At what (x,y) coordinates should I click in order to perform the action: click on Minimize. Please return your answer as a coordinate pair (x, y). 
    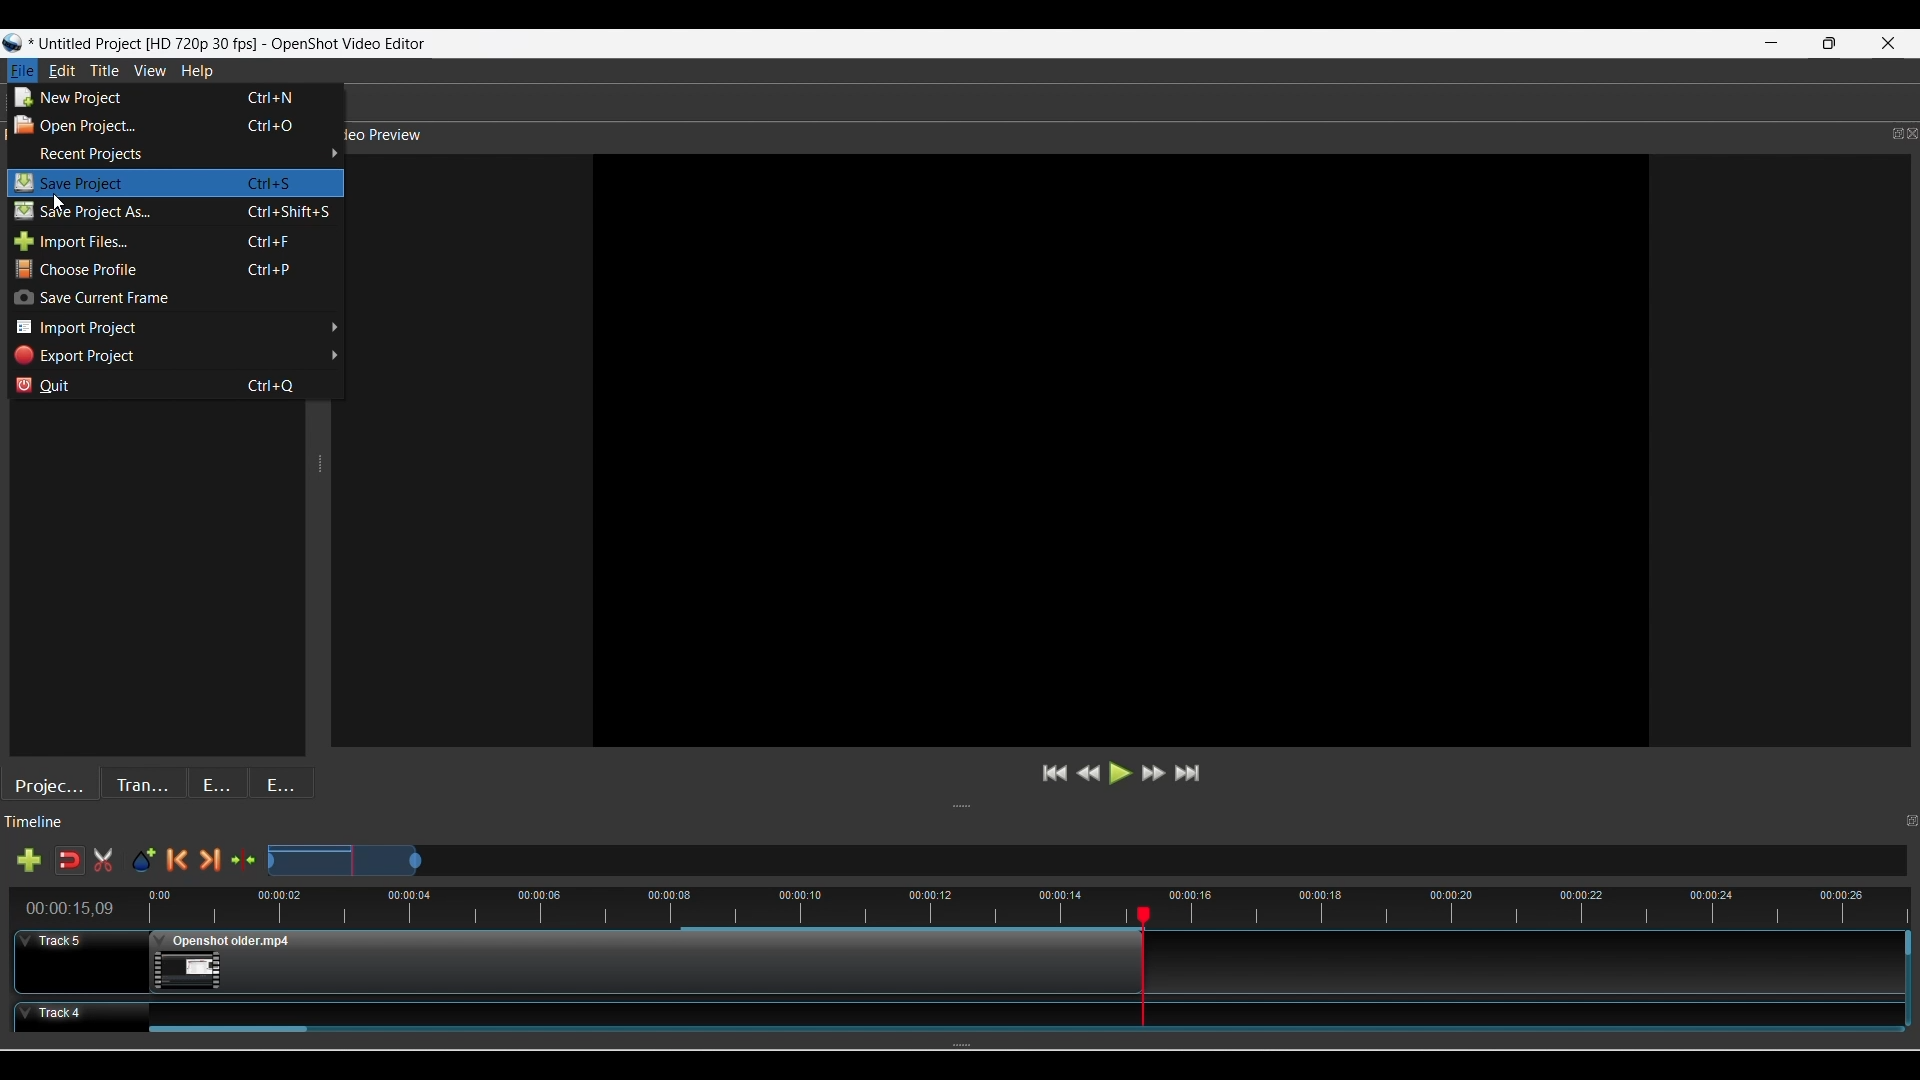
    Looking at the image, I should click on (1769, 44).